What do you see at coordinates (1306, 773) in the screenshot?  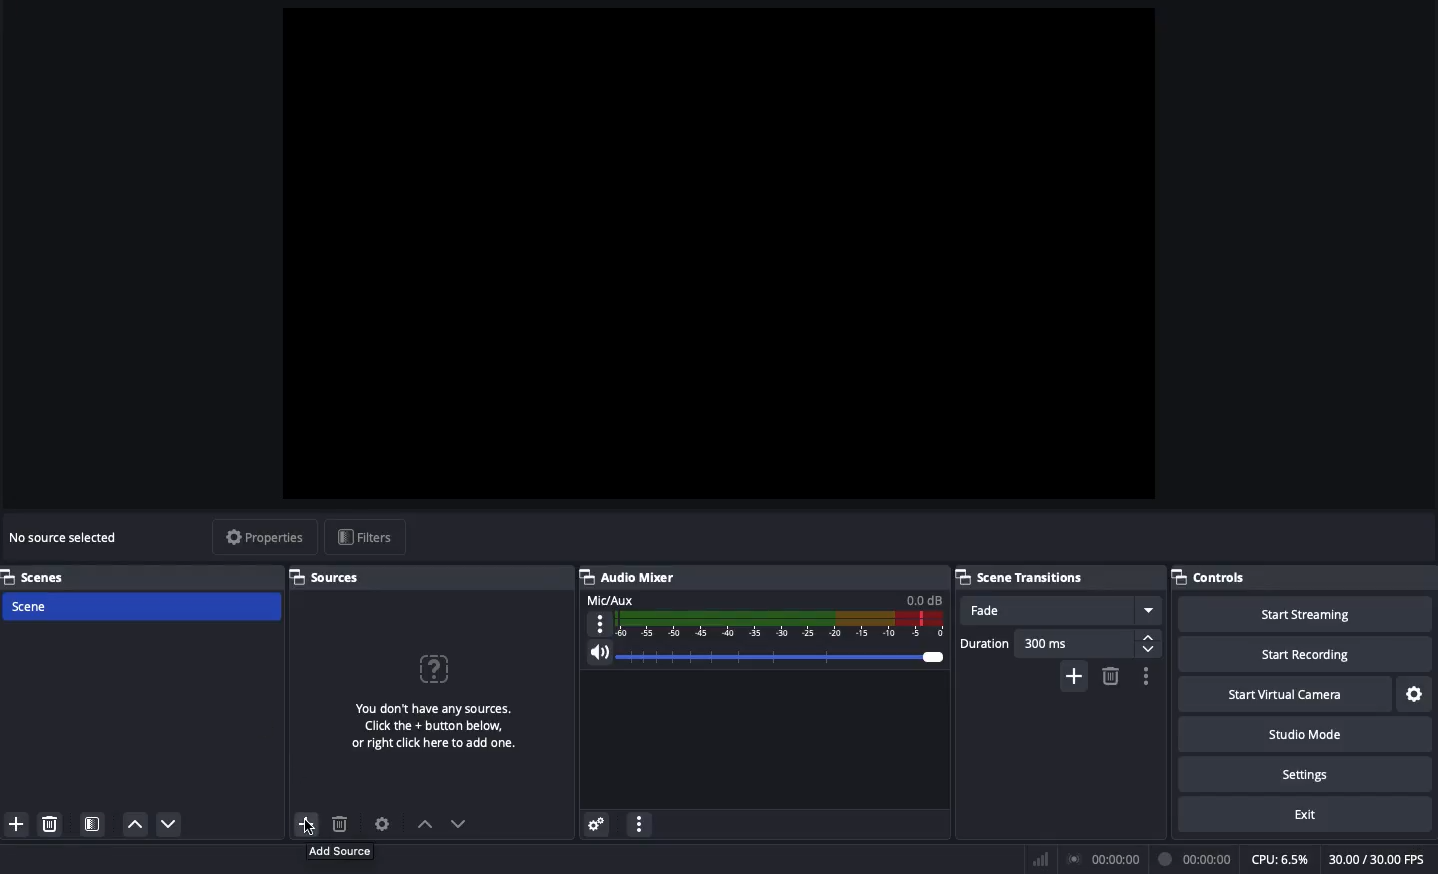 I see `Settings` at bounding box center [1306, 773].